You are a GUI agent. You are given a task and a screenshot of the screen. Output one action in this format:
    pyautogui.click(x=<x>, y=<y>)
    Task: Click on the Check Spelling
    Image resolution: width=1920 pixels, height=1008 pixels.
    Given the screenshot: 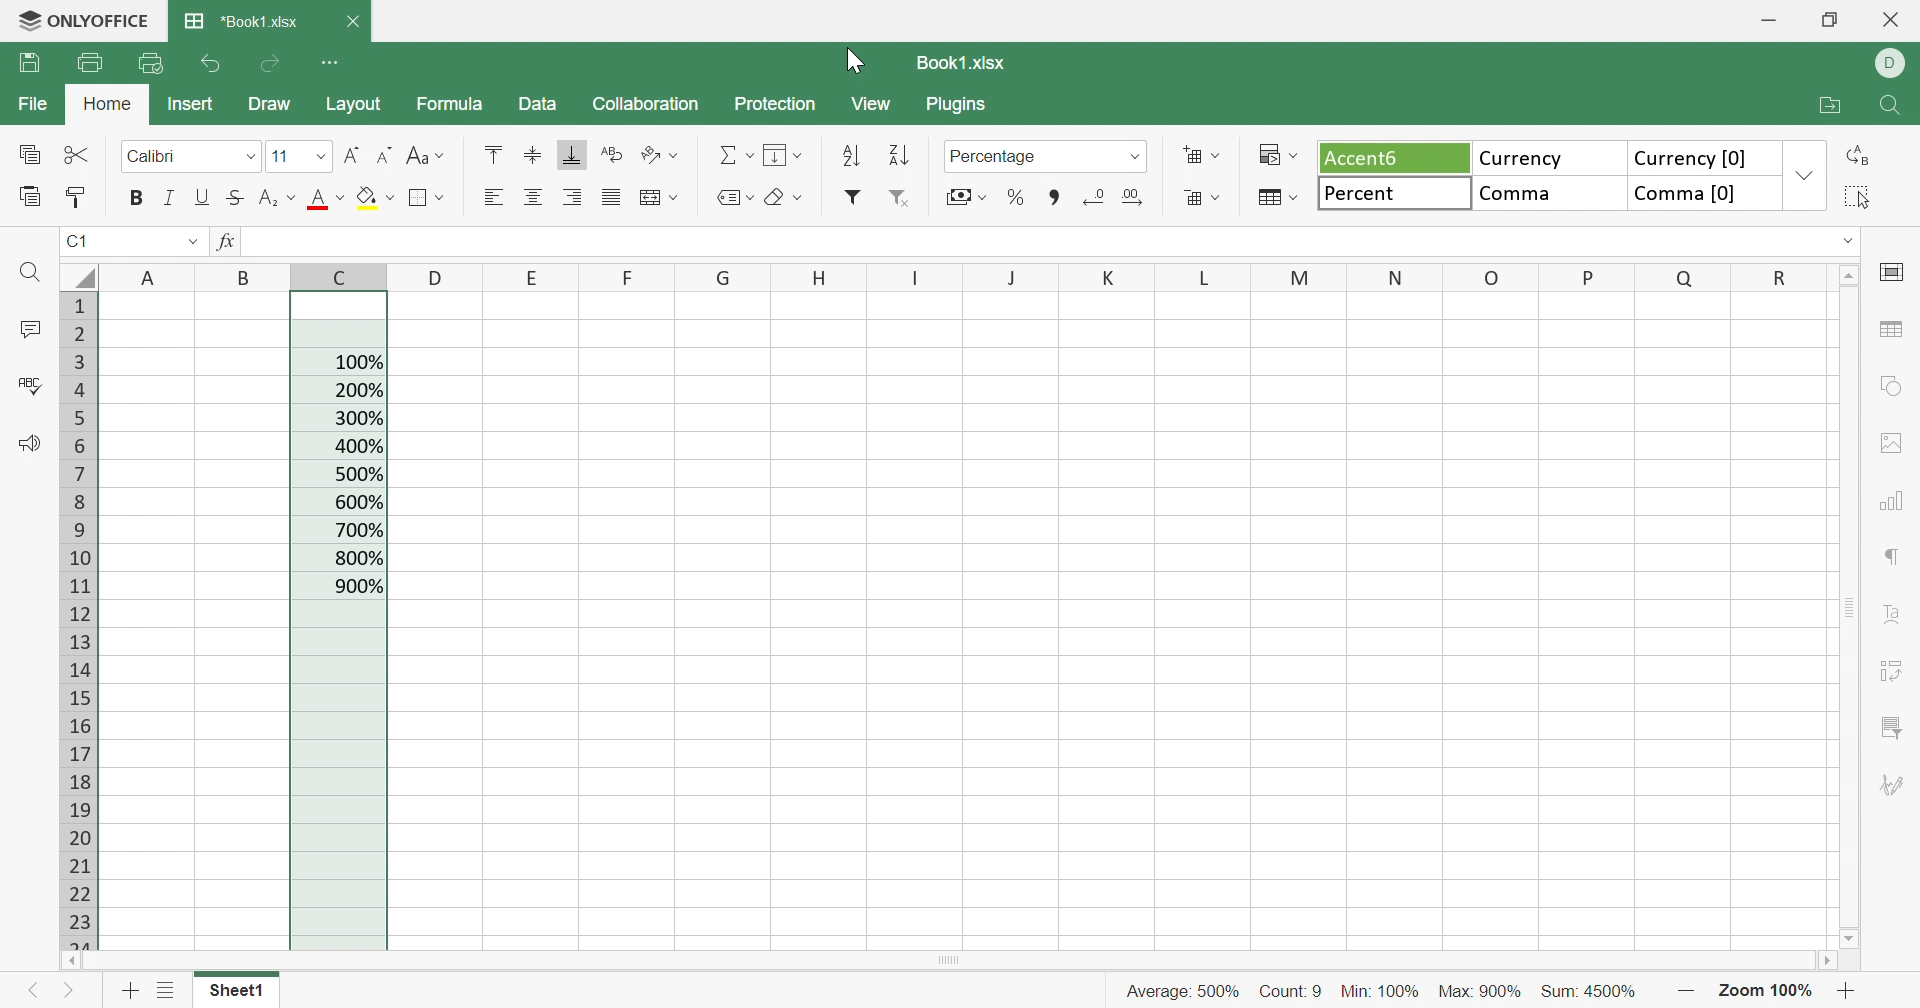 What is the action you would take?
    pyautogui.click(x=29, y=387)
    